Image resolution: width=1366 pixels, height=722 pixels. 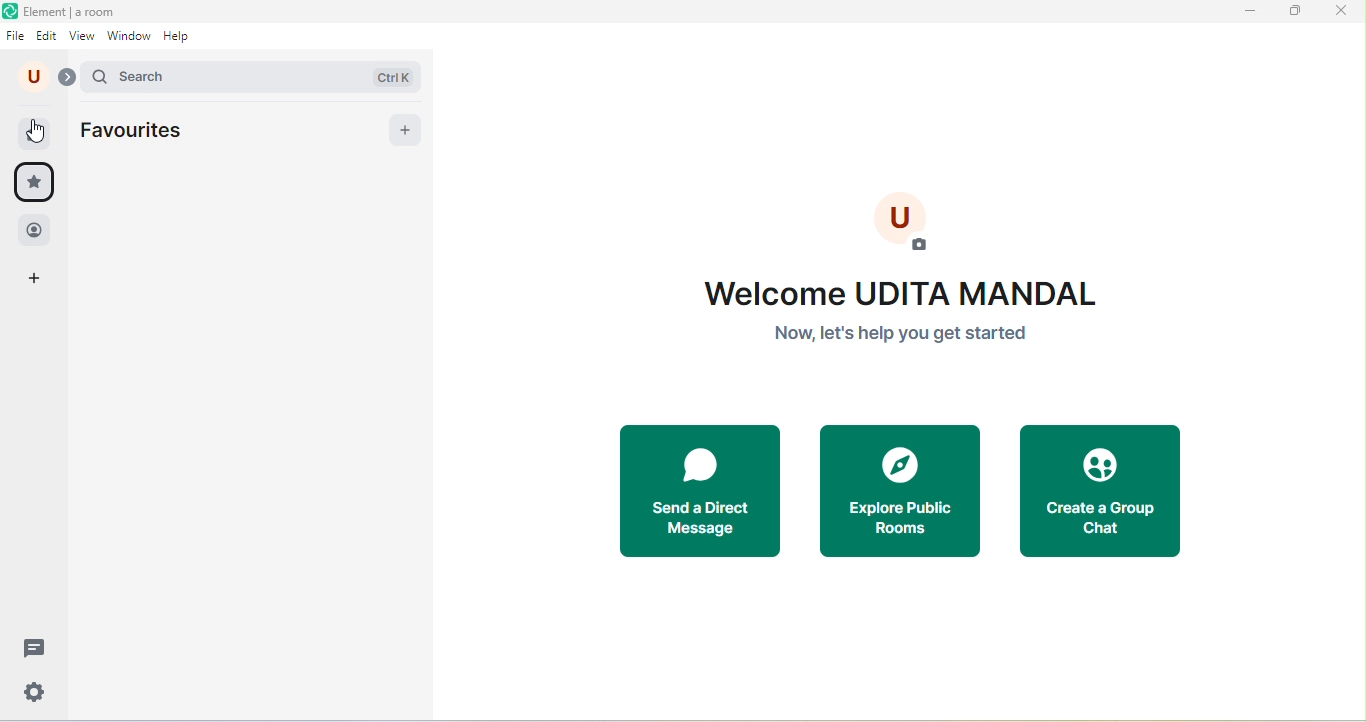 I want to click on window, so click(x=130, y=38).